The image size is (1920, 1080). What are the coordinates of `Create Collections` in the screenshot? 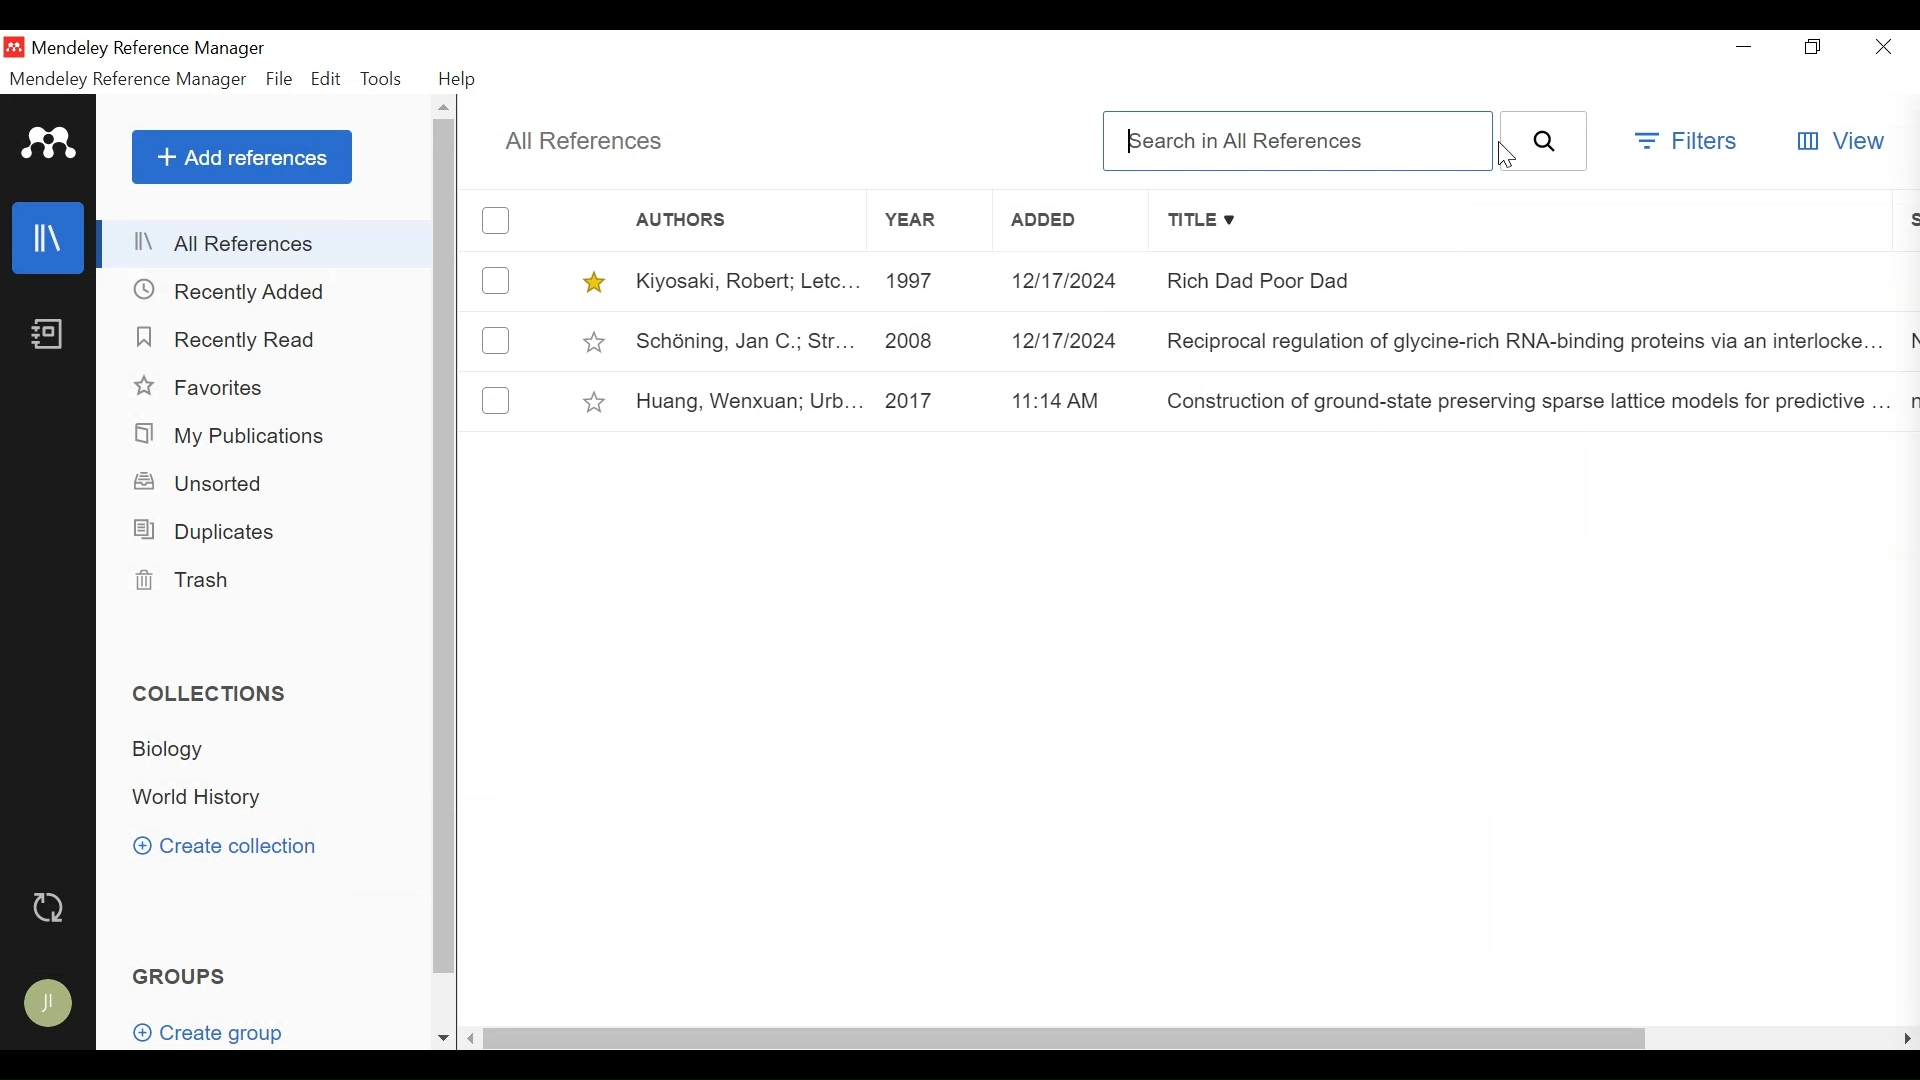 It's located at (229, 848).